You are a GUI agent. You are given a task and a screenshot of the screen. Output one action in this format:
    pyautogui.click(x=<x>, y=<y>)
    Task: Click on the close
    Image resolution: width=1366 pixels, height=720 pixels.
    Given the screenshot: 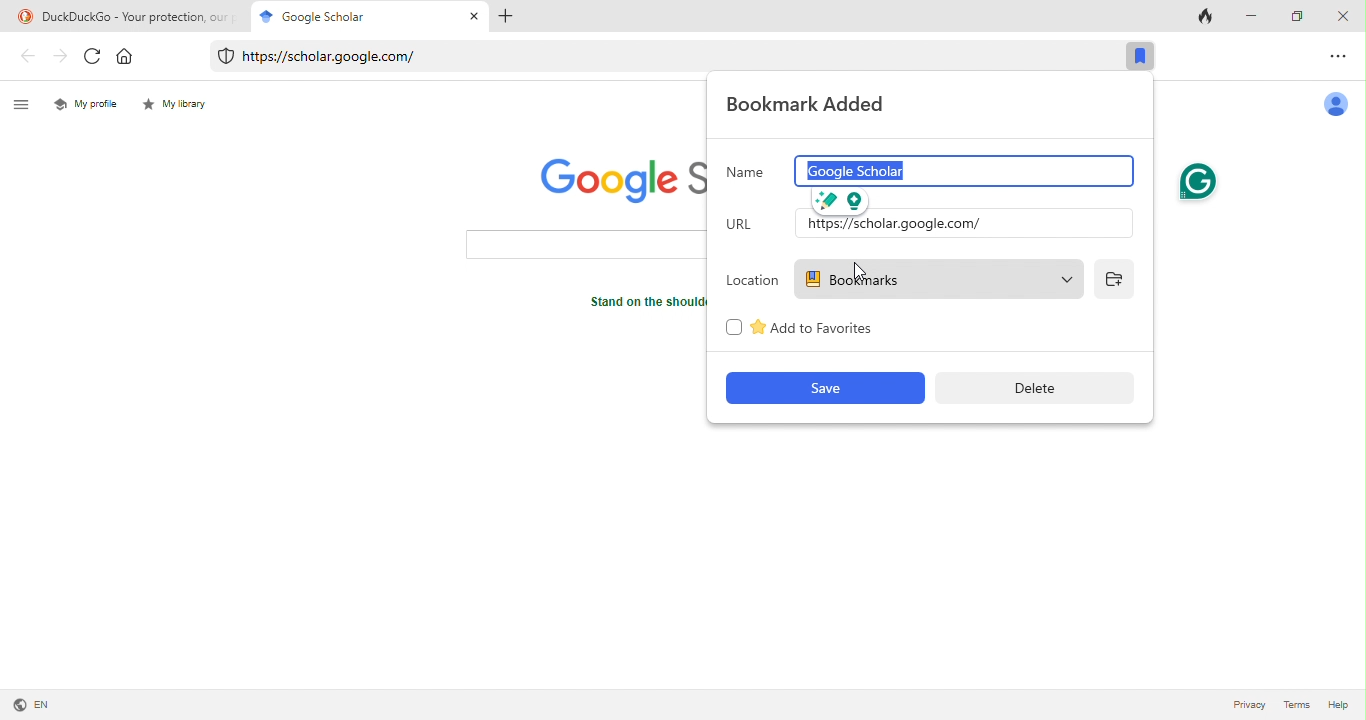 What is the action you would take?
    pyautogui.click(x=1346, y=15)
    